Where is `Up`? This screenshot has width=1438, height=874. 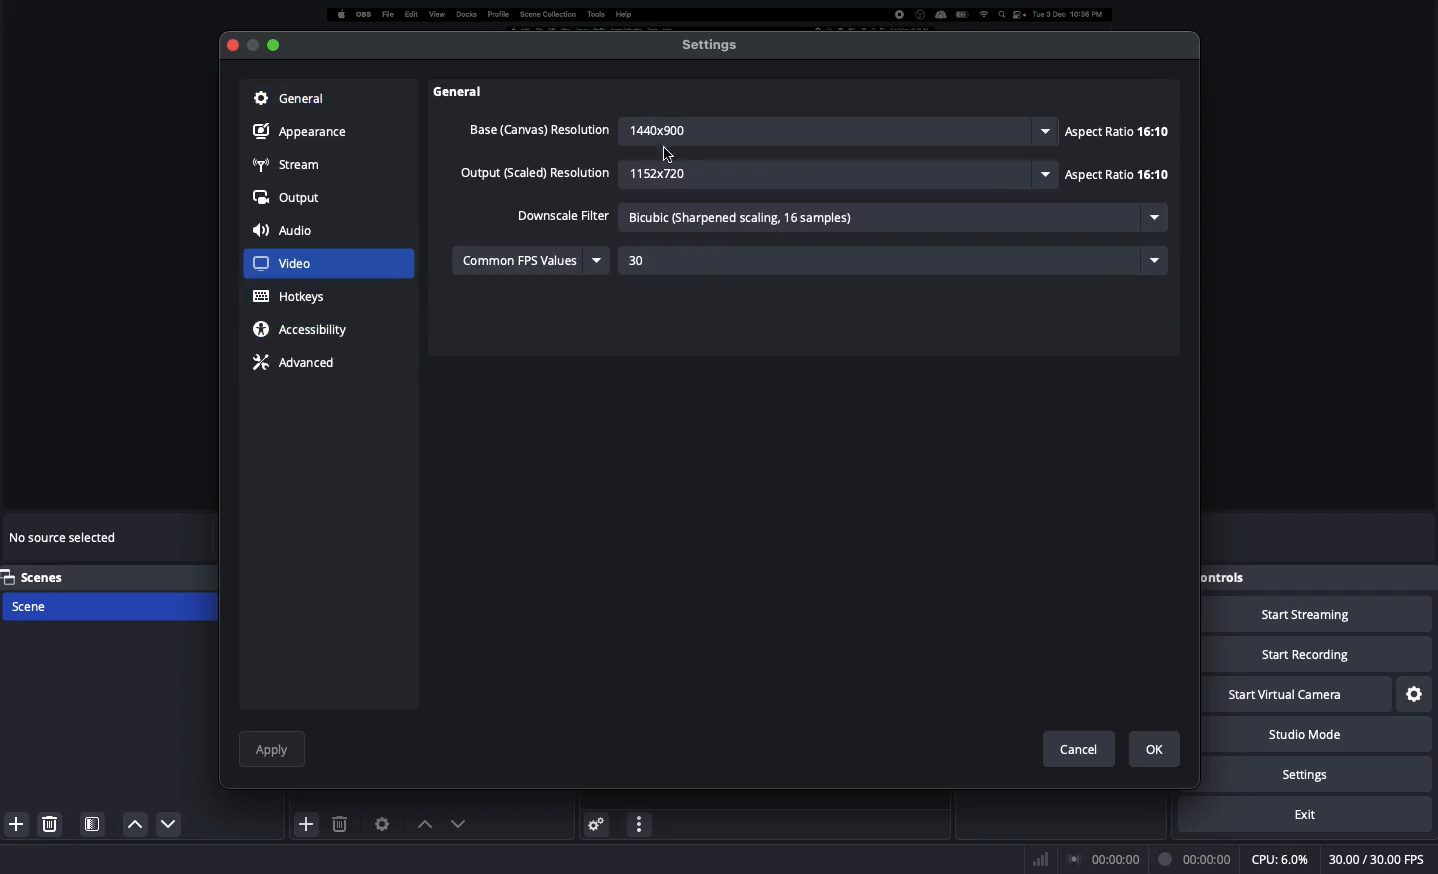 Up is located at coordinates (163, 826).